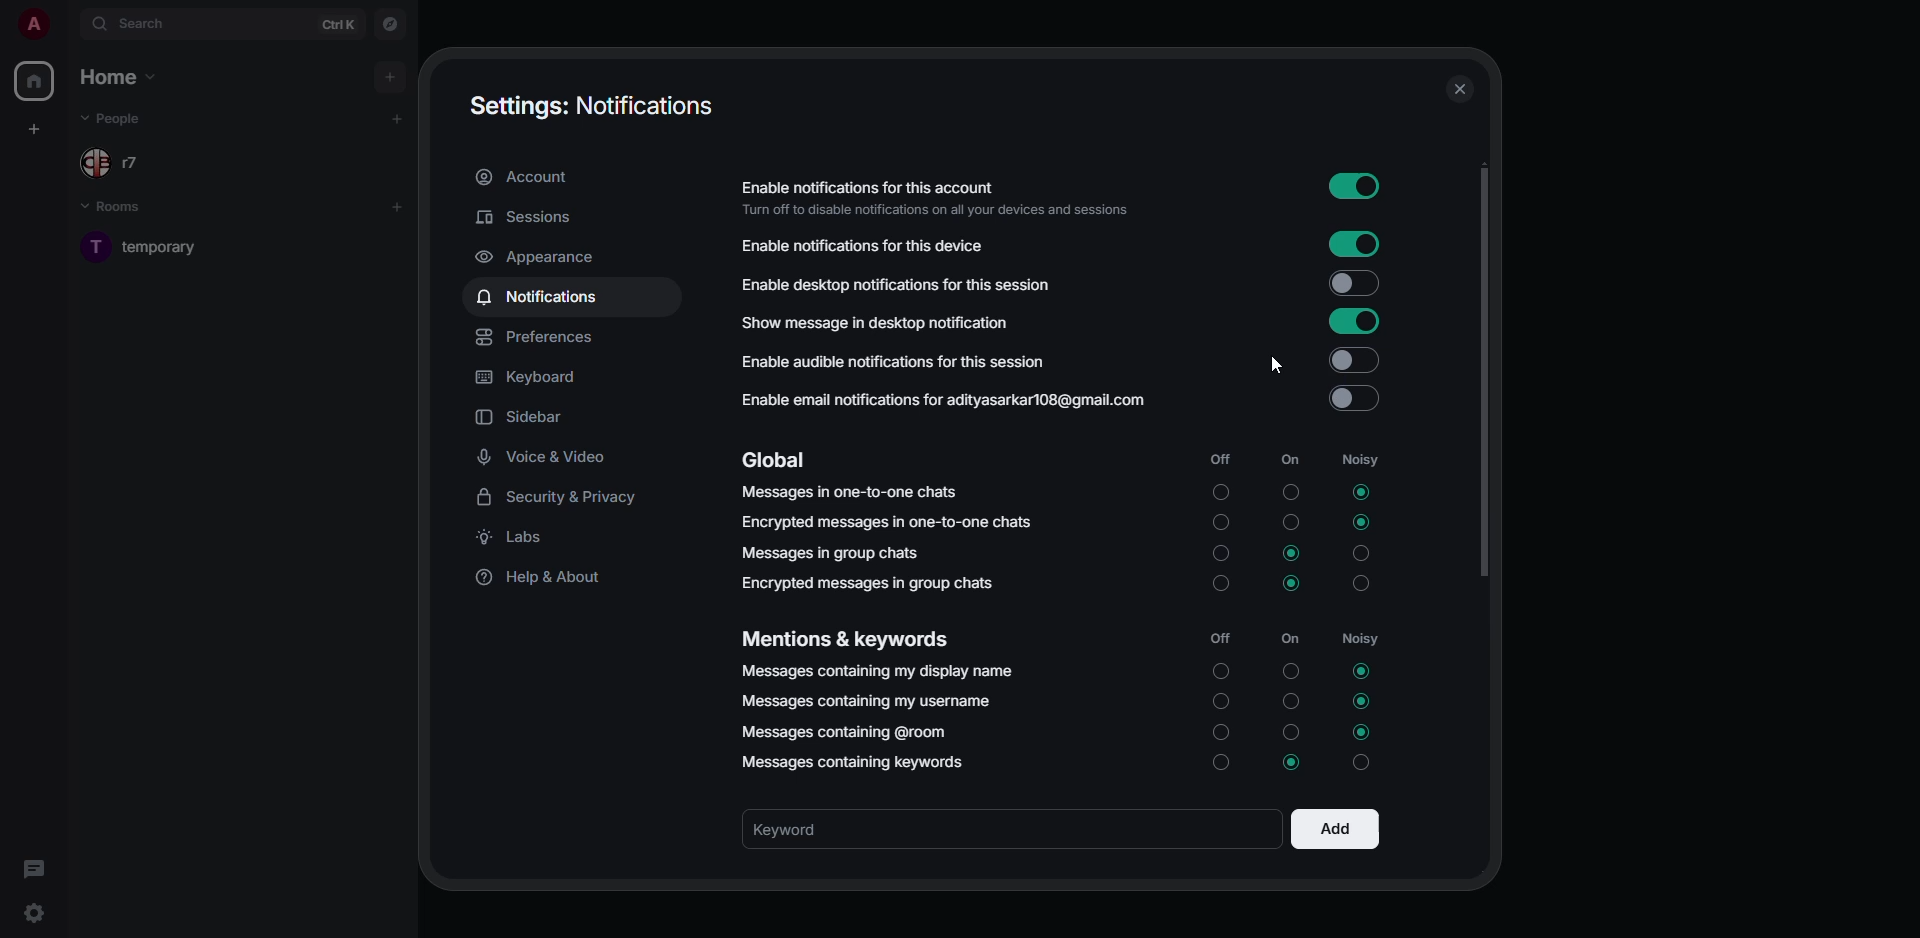 This screenshot has height=938, width=1920. Describe the element at coordinates (1220, 638) in the screenshot. I see `off` at that location.